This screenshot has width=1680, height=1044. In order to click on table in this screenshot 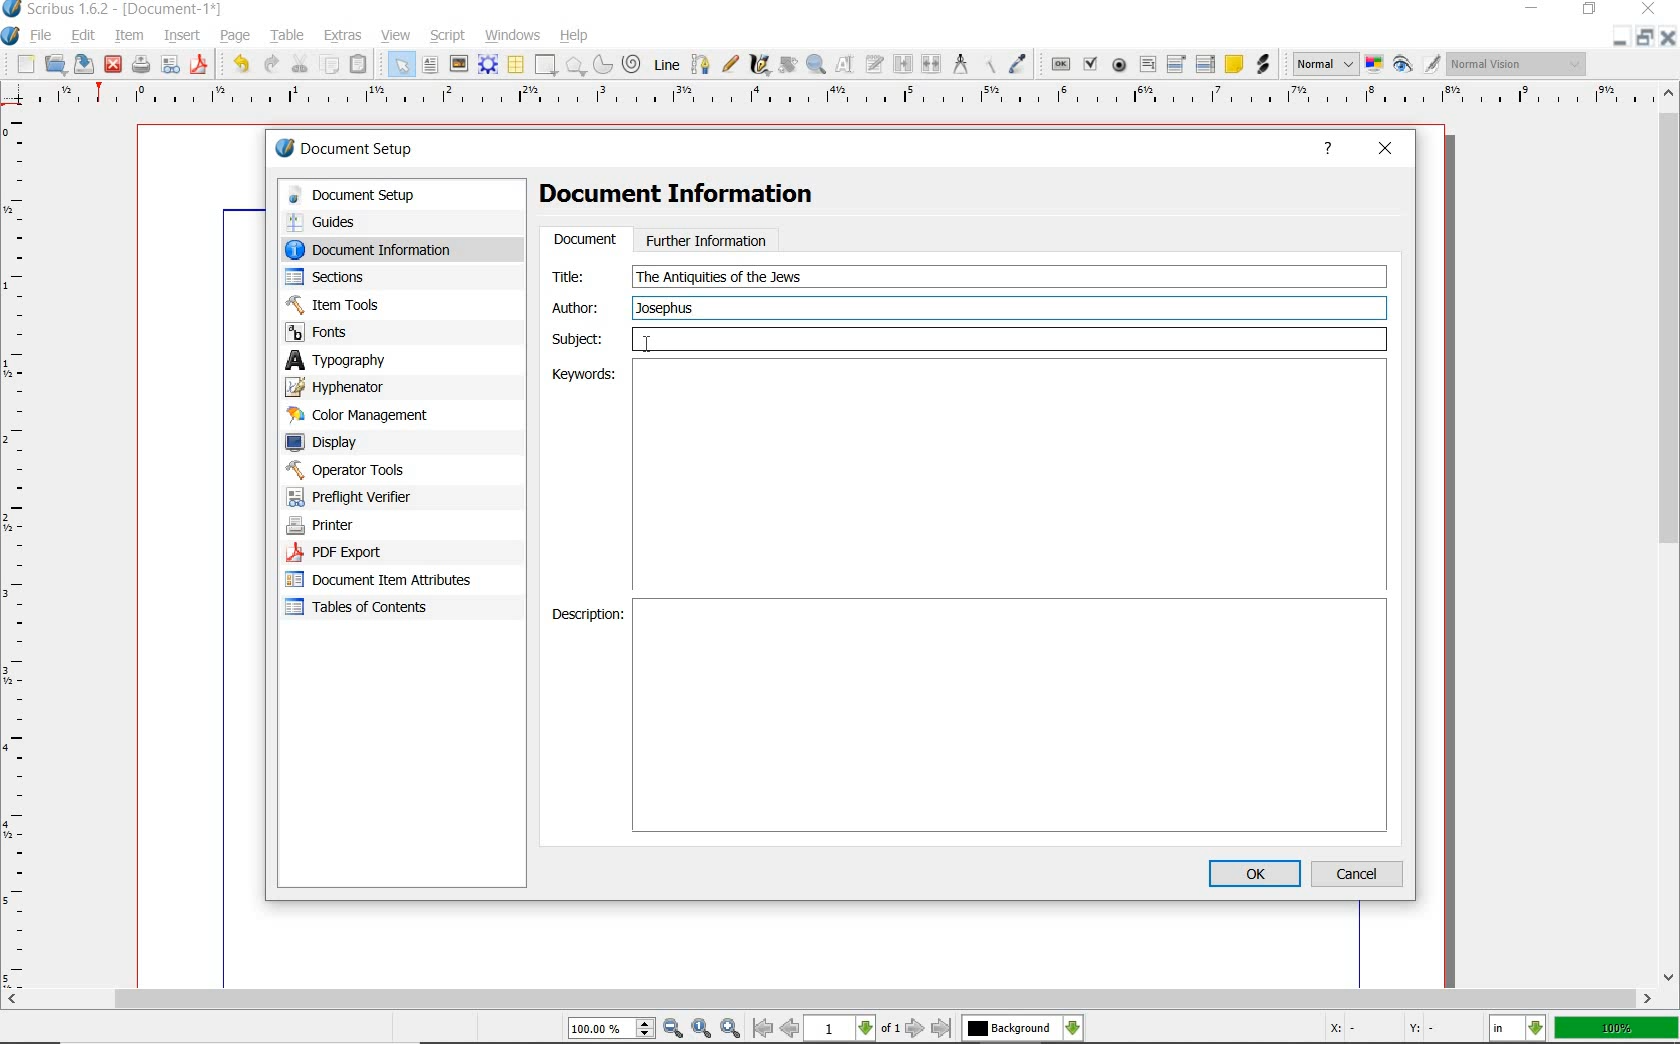, I will do `click(288, 35)`.